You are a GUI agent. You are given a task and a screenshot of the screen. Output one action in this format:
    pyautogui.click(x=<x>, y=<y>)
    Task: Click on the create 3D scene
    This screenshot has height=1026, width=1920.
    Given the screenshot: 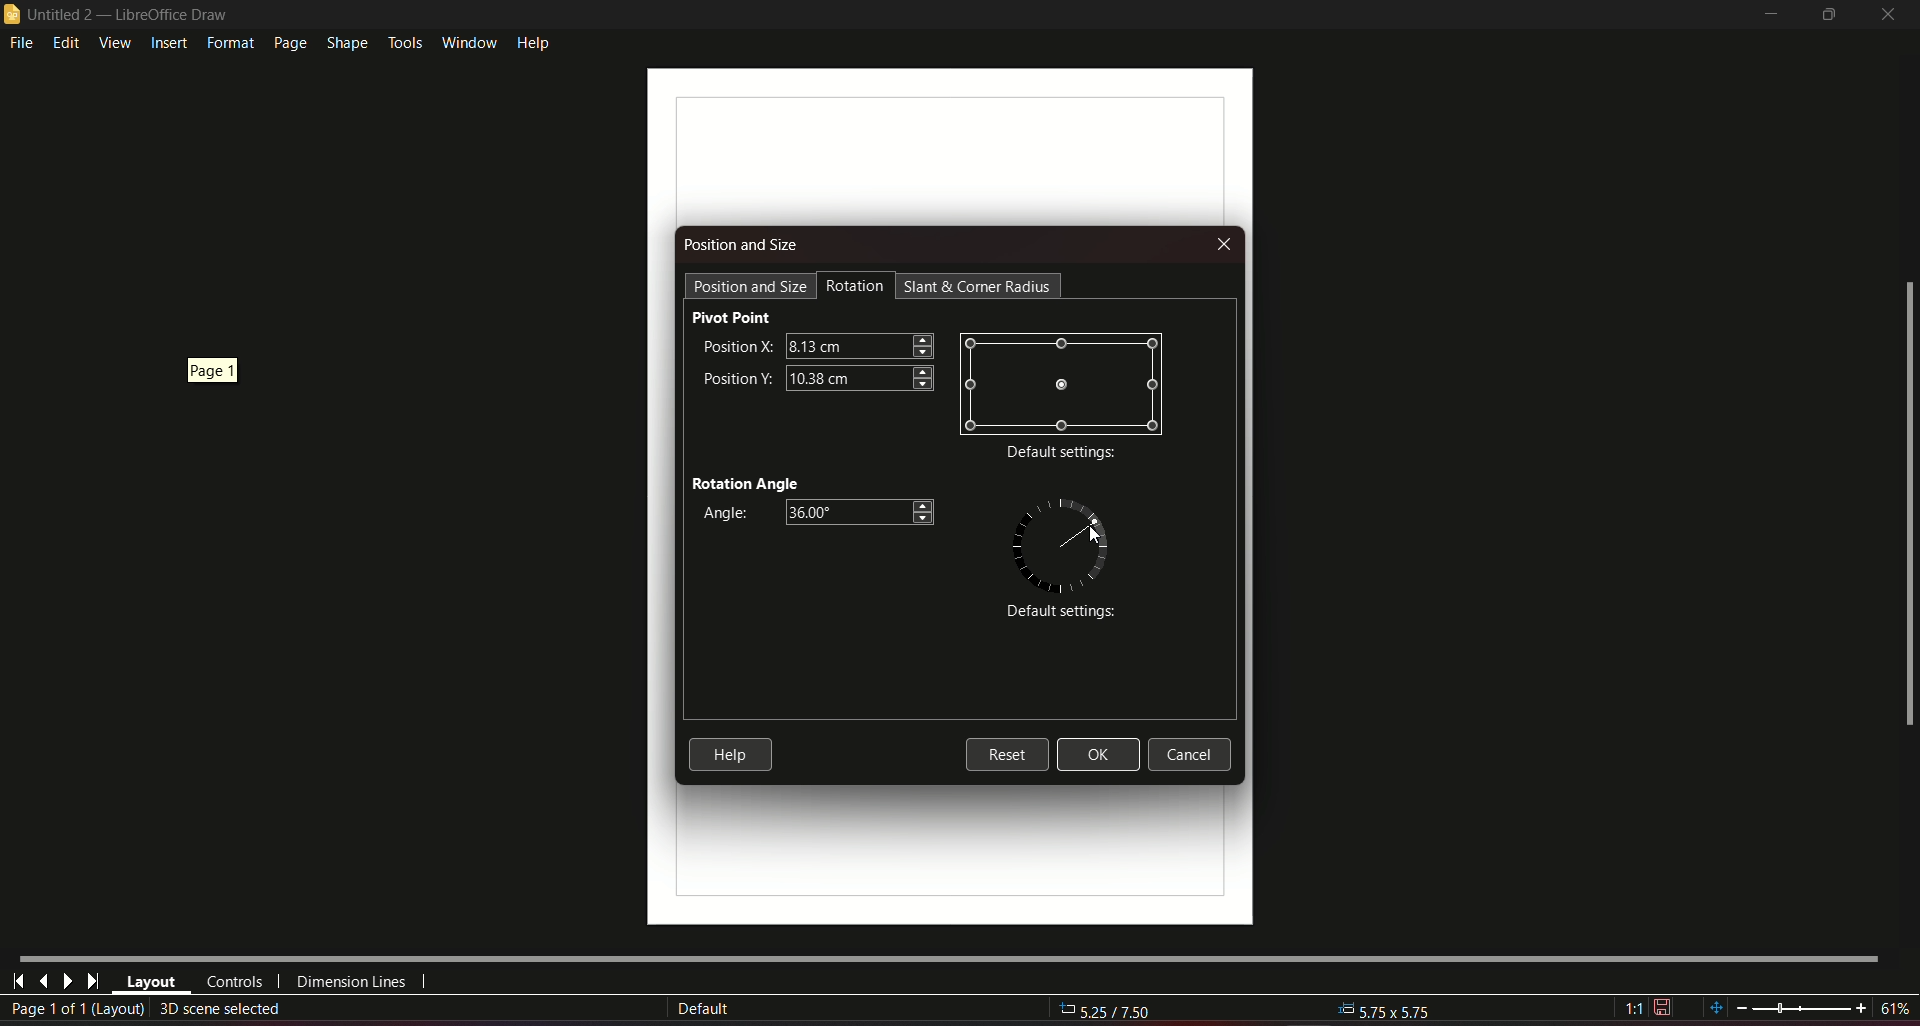 What is the action you would take?
    pyautogui.click(x=222, y=1008)
    